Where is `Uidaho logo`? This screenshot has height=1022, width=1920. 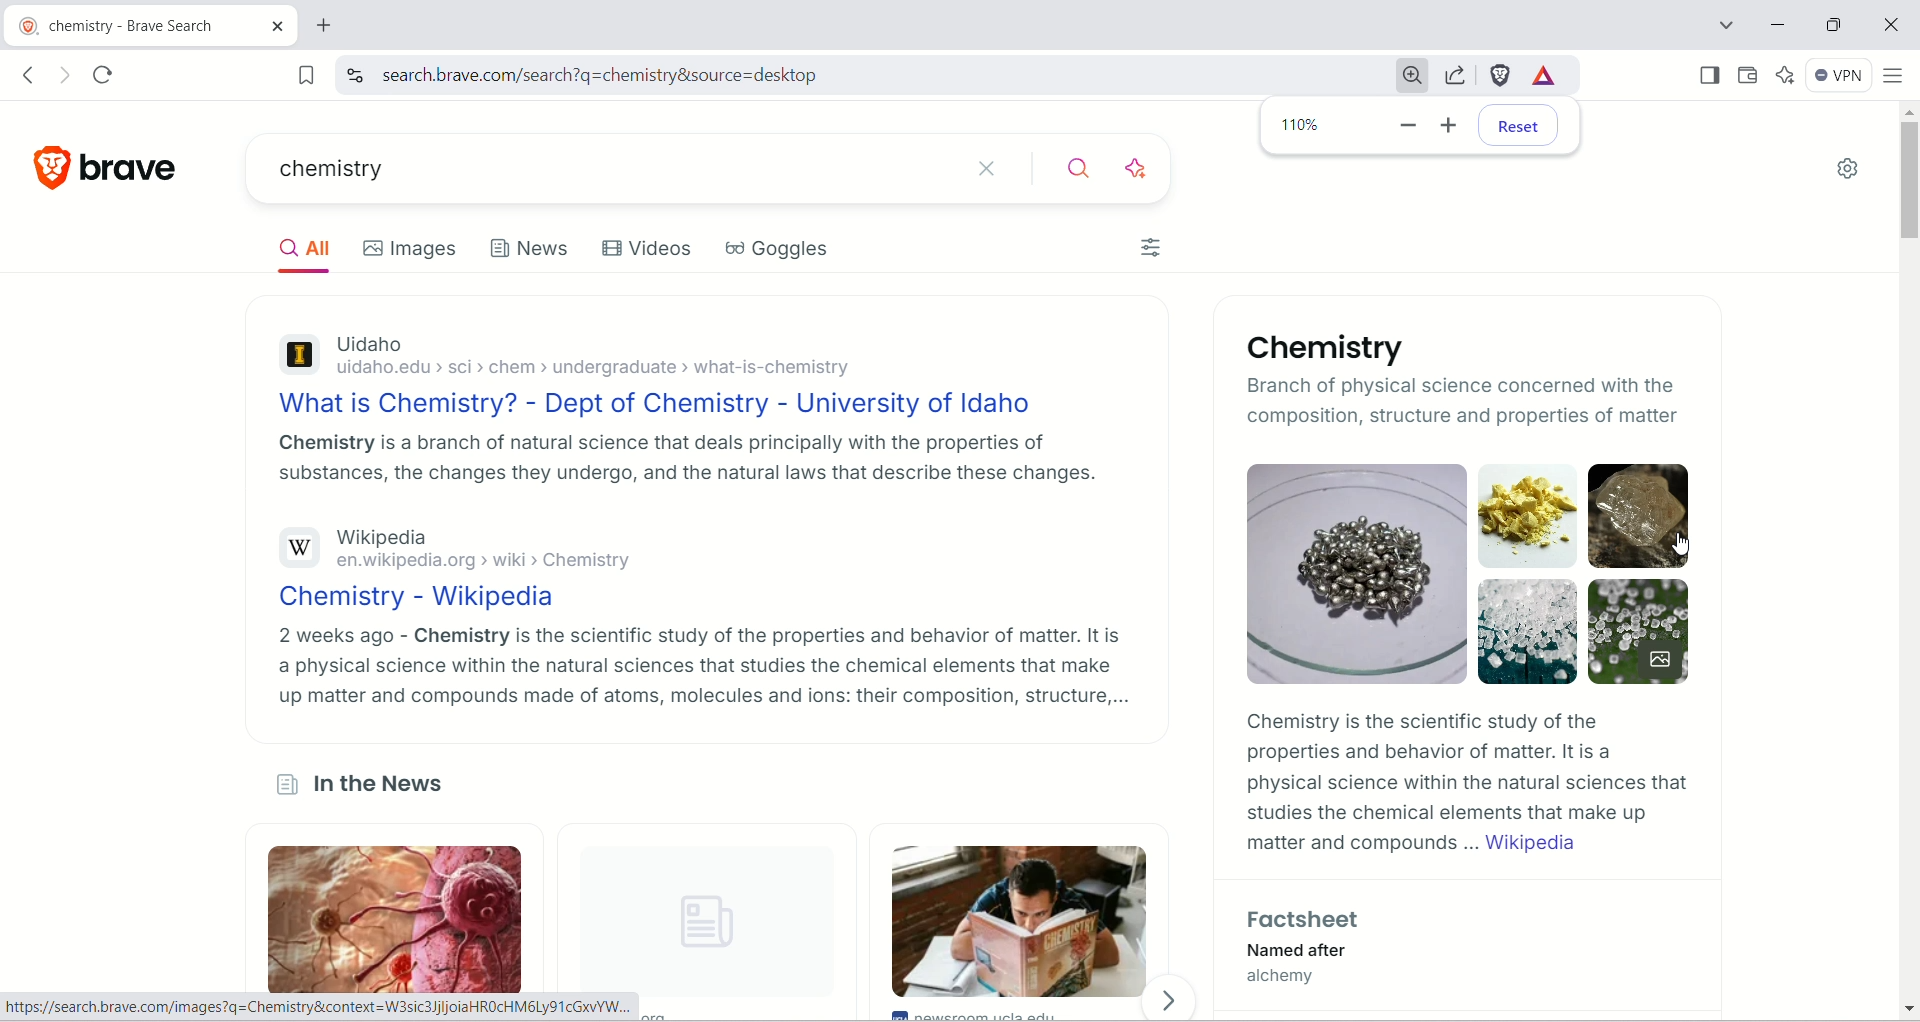 Uidaho logo is located at coordinates (294, 354).